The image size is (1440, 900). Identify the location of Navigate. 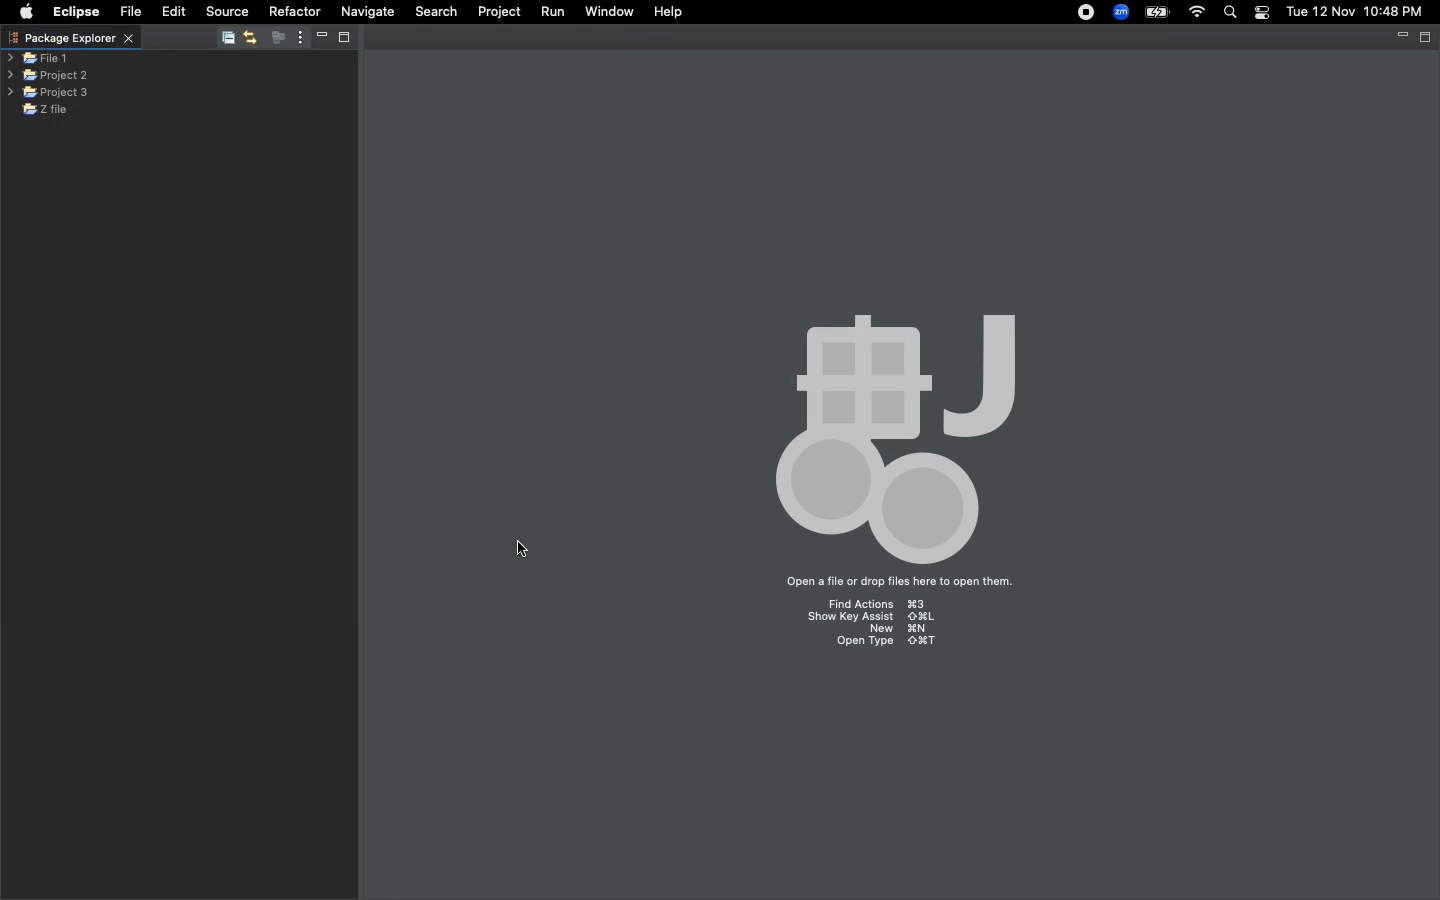
(369, 11).